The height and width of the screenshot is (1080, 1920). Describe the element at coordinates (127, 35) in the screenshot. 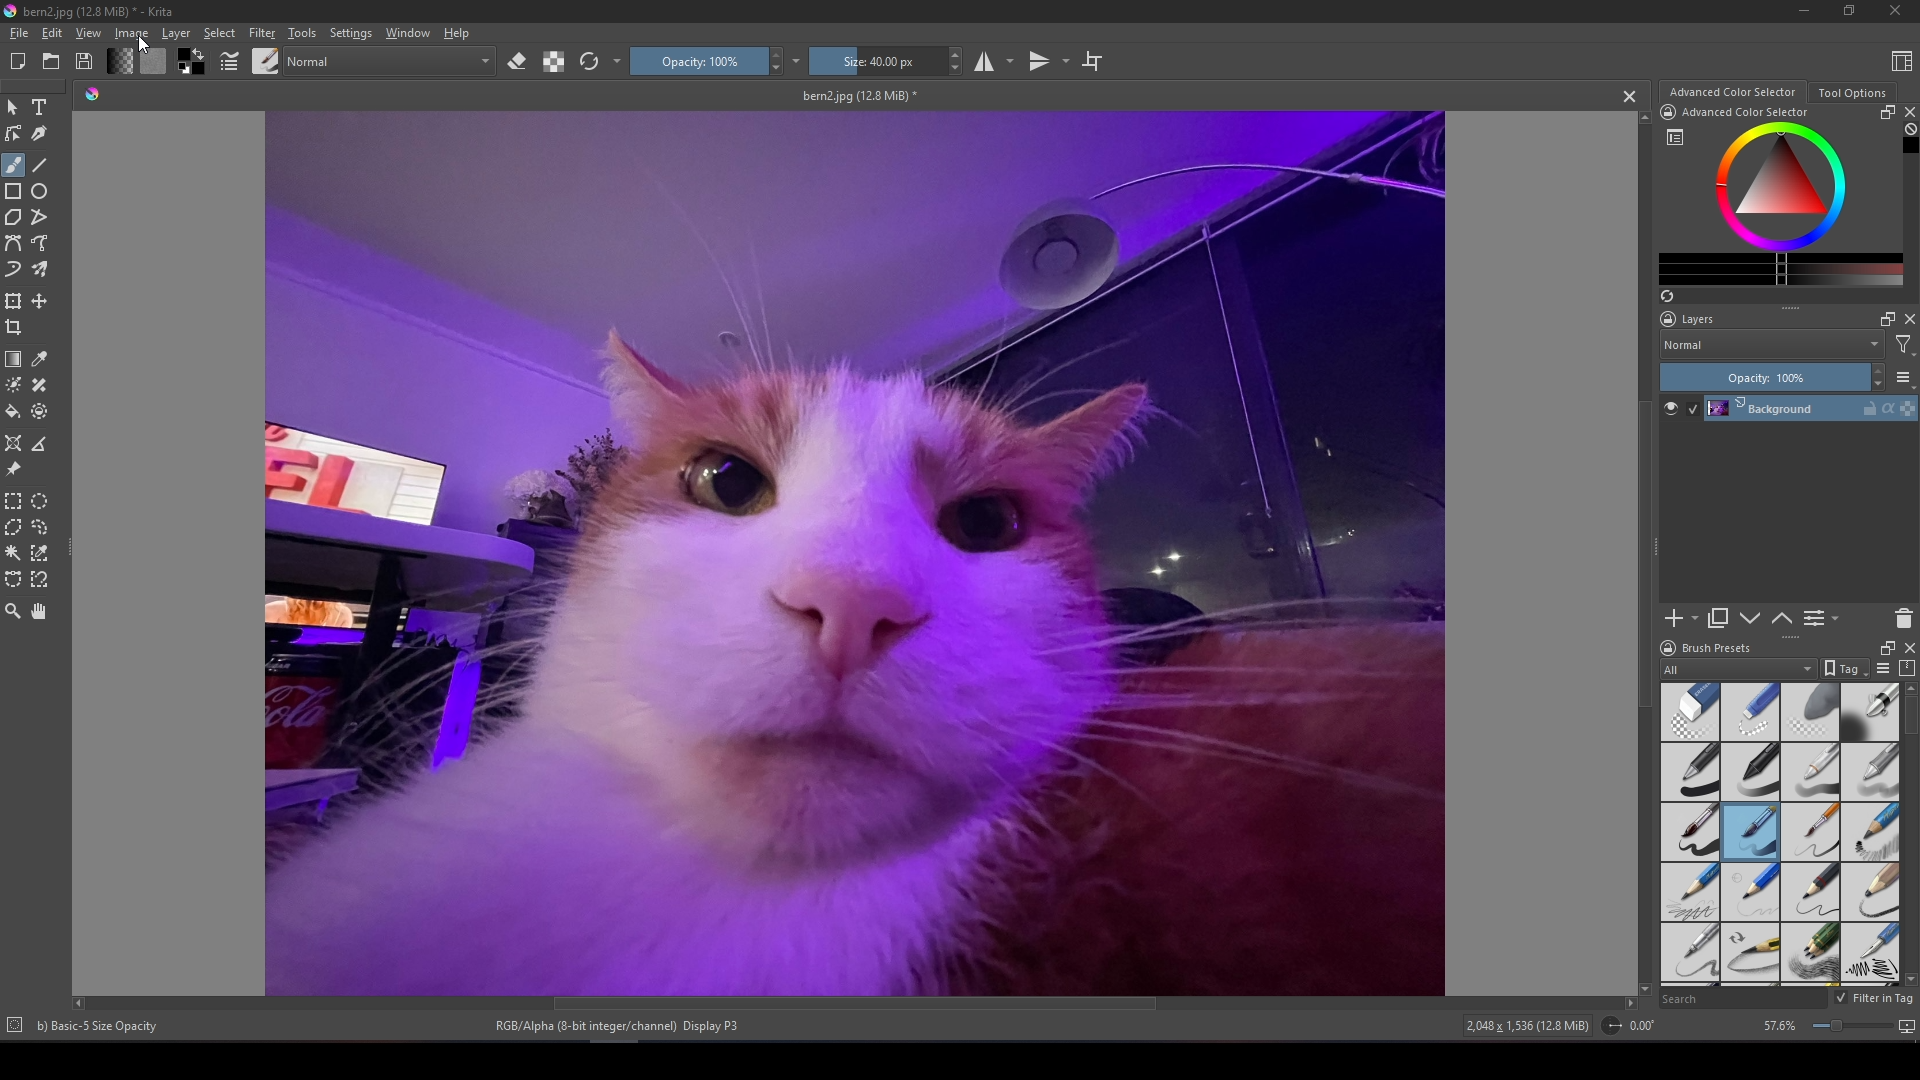

I see `image` at that location.